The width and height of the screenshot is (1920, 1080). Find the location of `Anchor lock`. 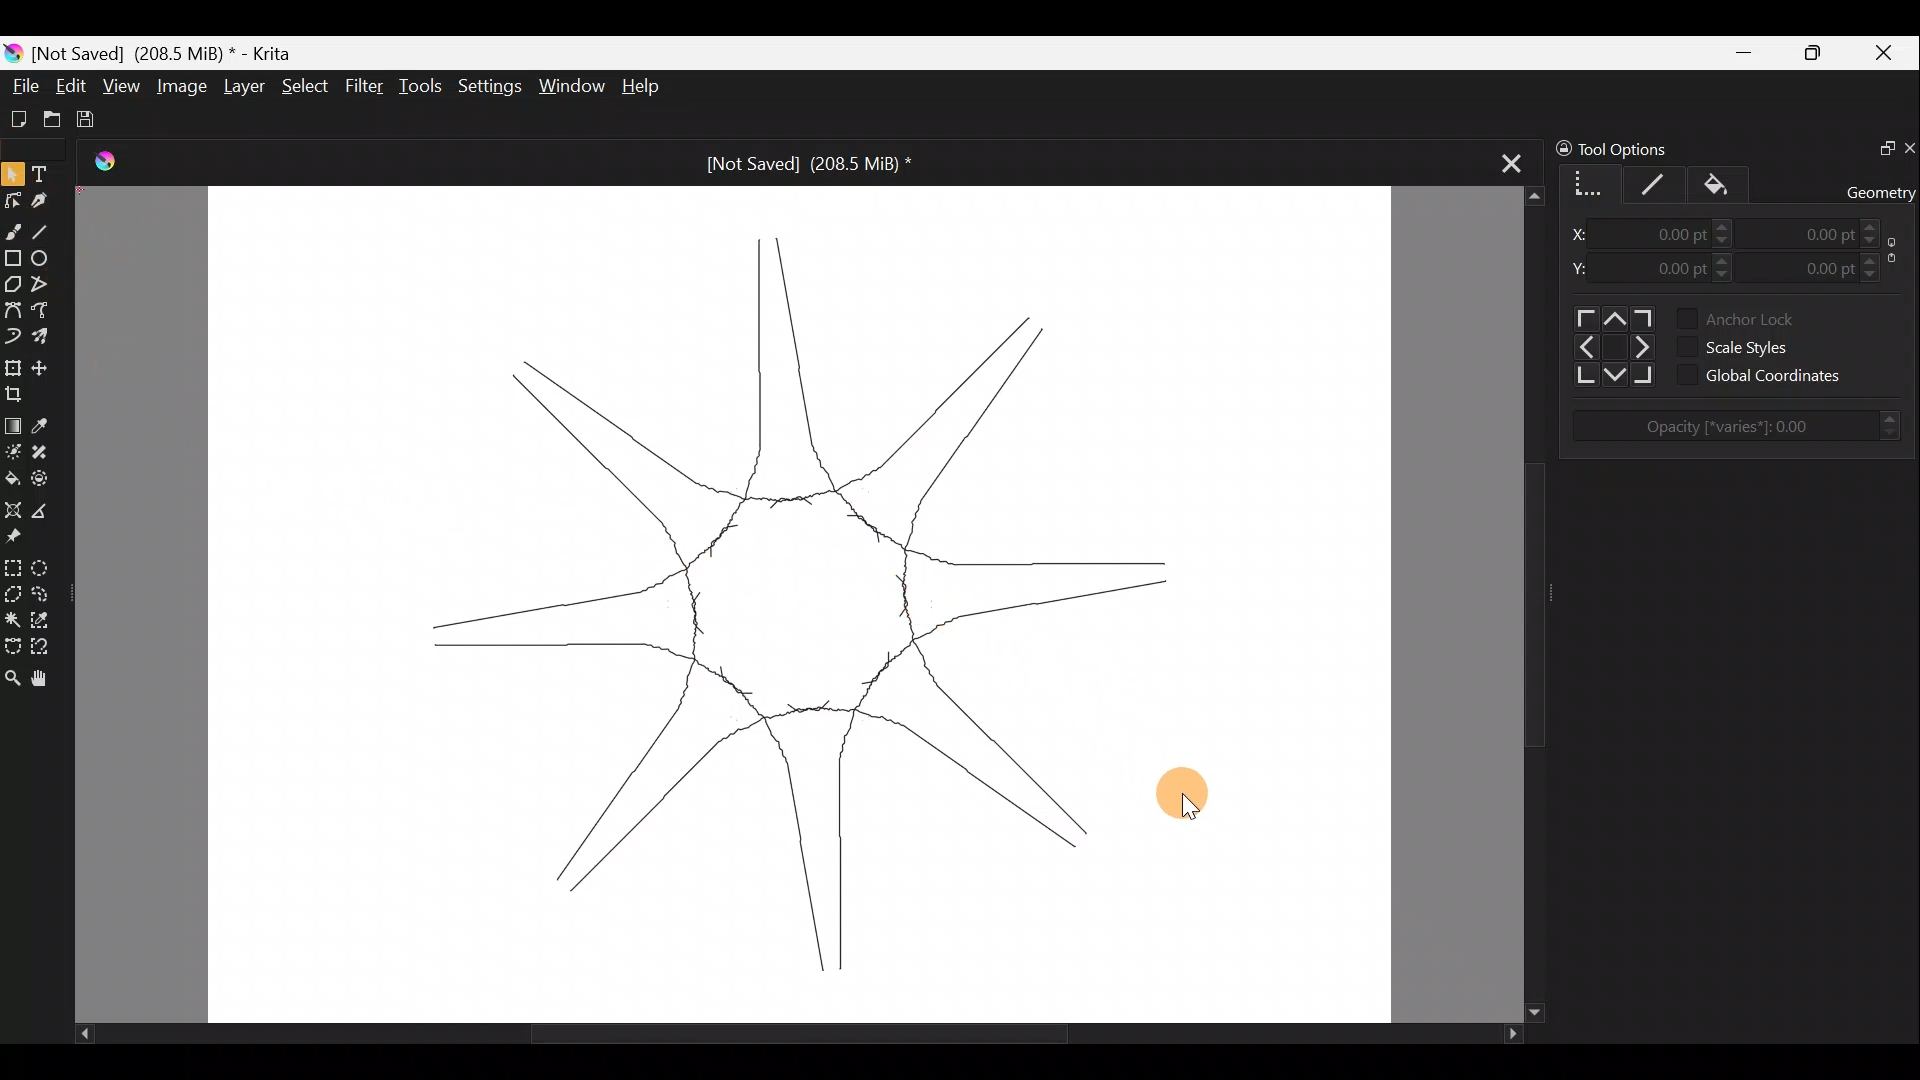

Anchor lock is located at coordinates (1766, 316).